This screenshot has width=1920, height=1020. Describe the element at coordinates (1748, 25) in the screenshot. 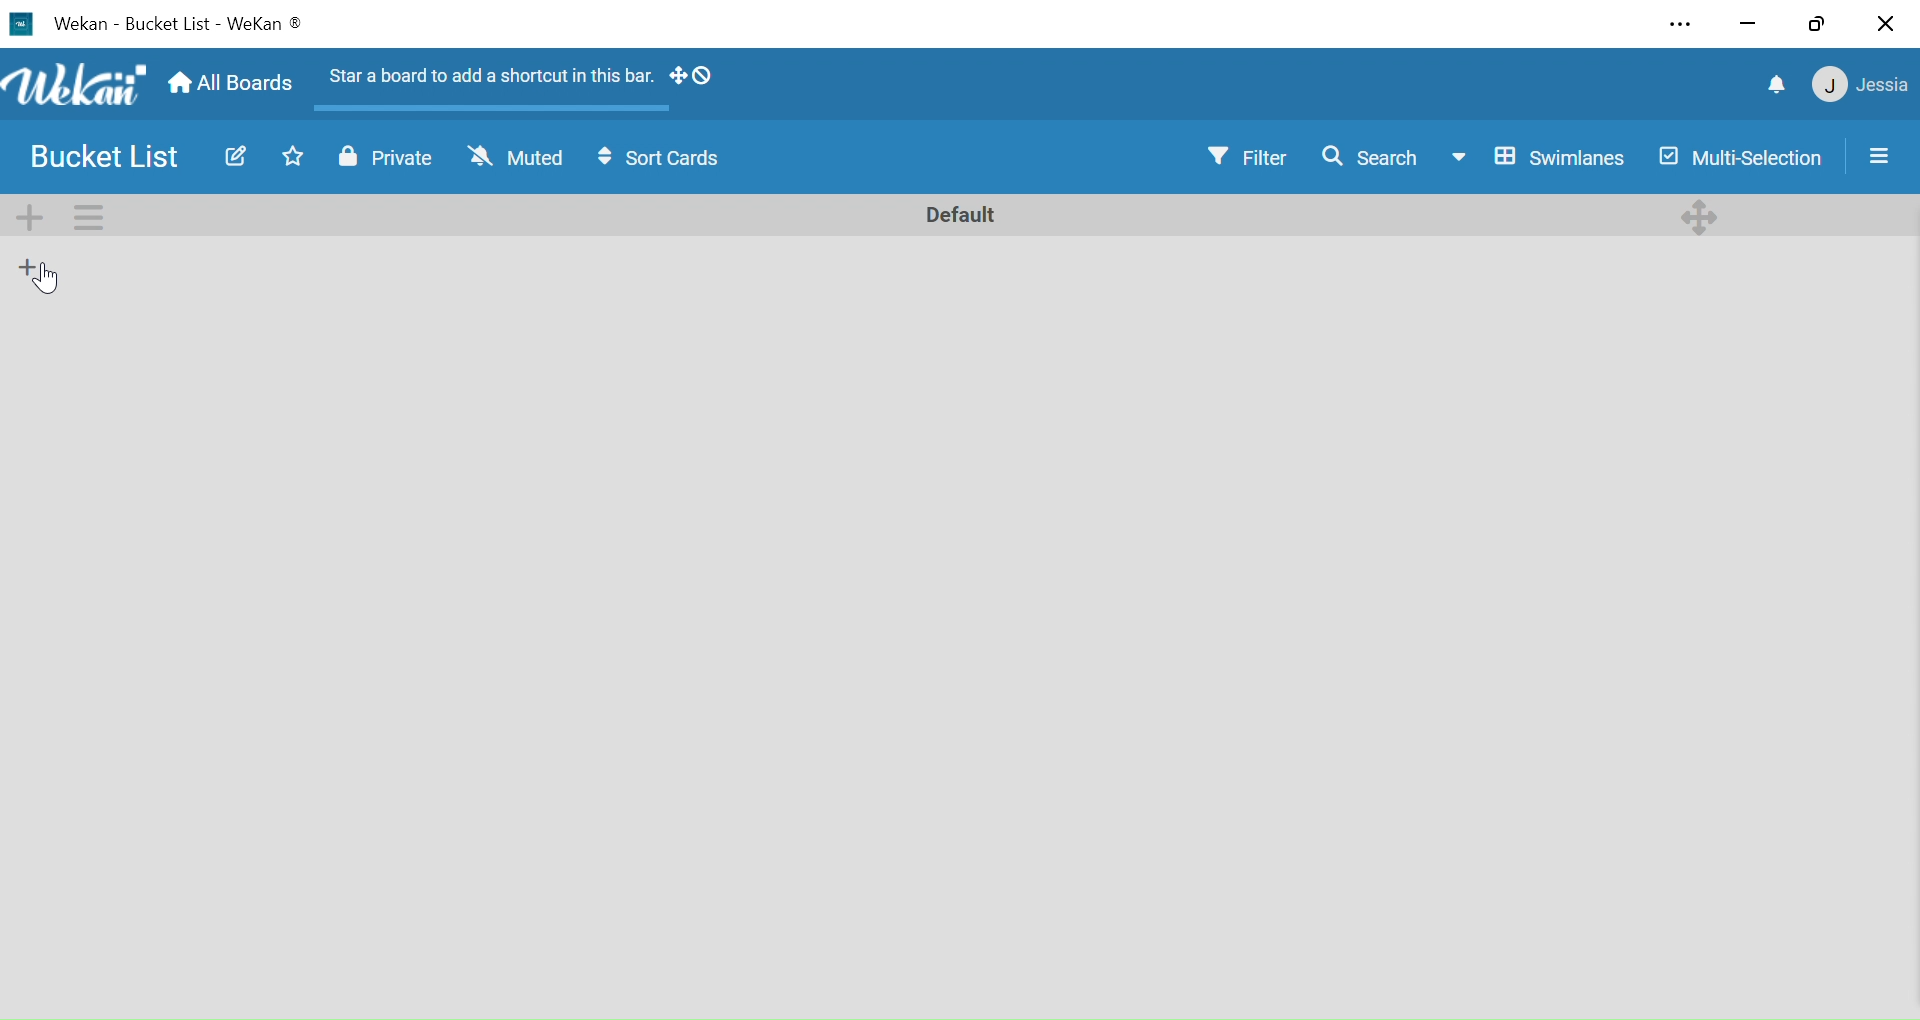

I see `minimize` at that location.